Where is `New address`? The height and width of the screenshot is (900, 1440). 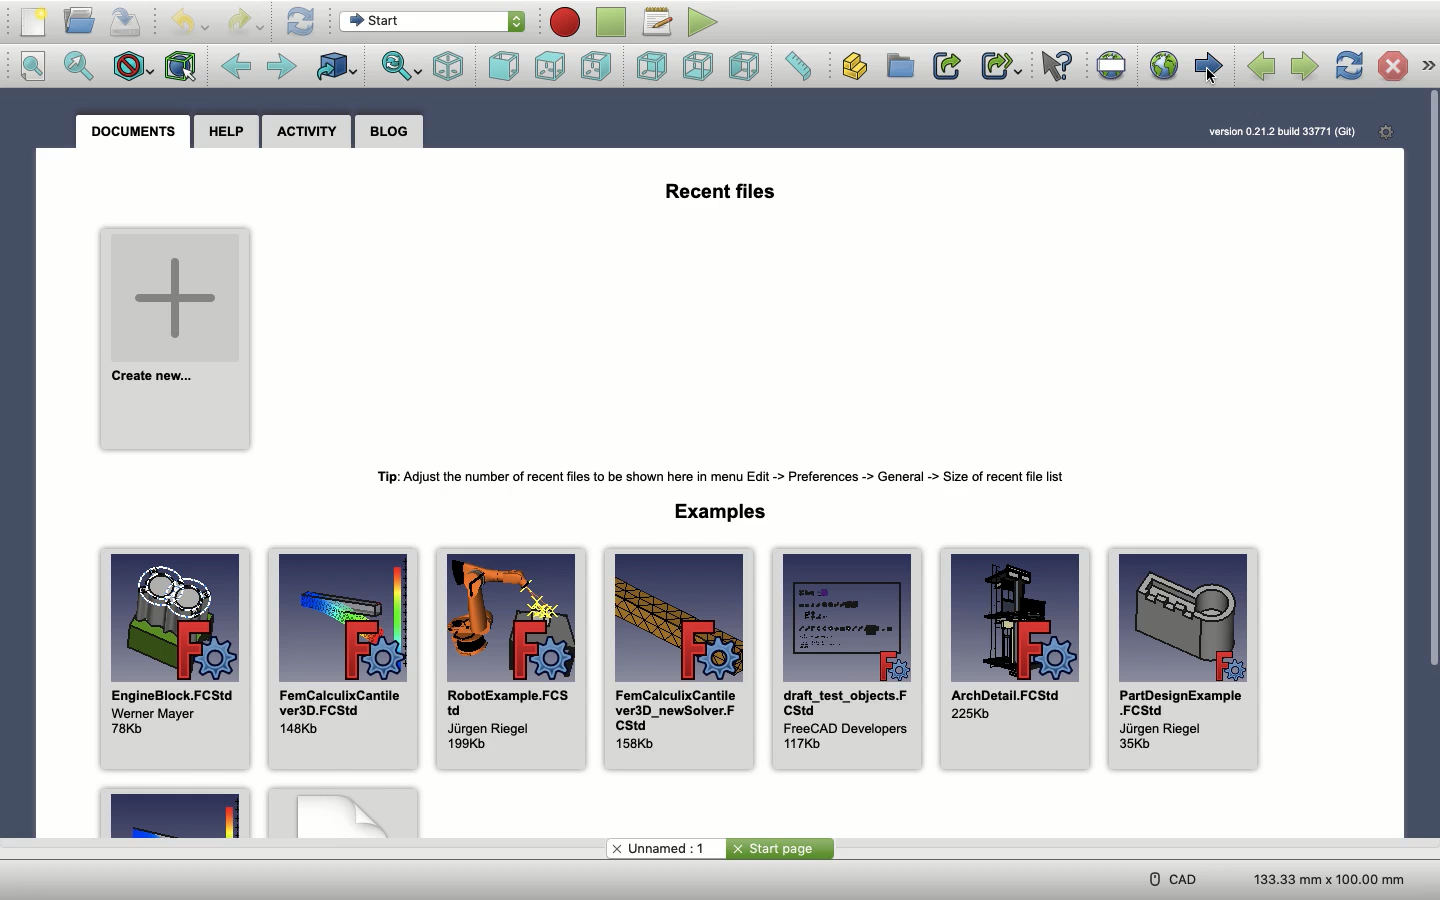
New address is located at coordinates (129, 878).